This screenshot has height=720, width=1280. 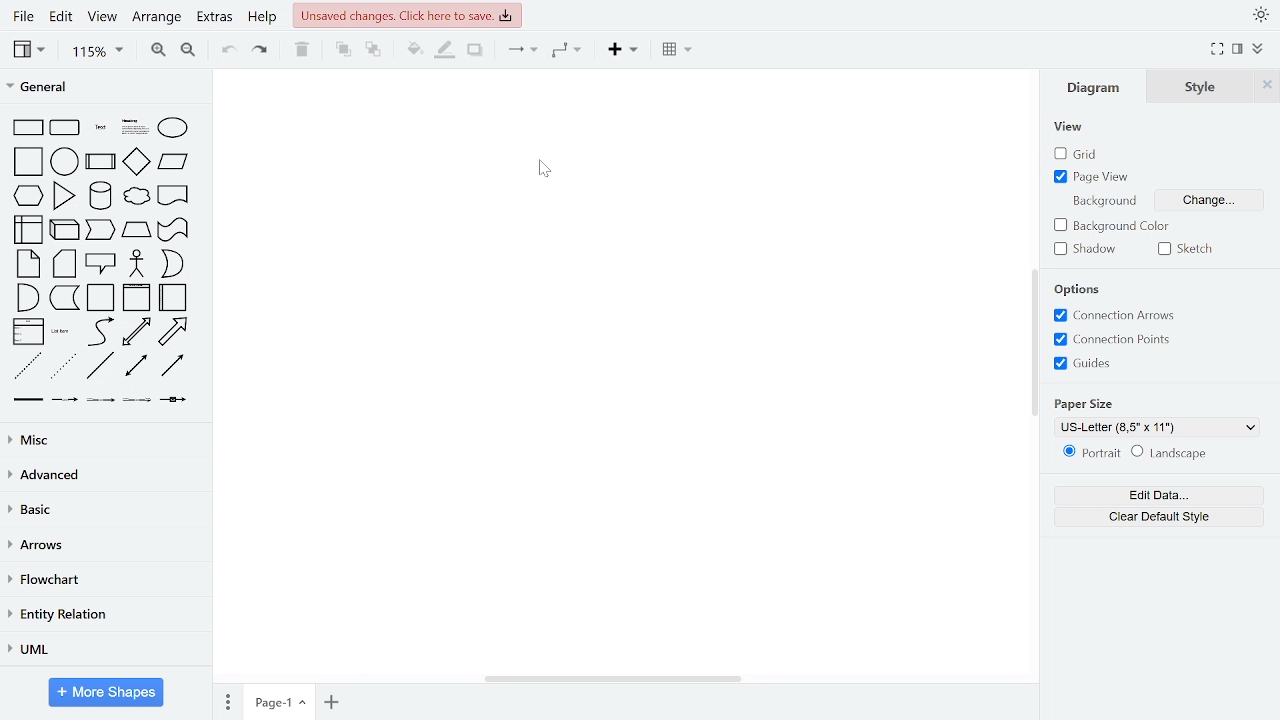 What do you see at coordinates (135, 299) in the screenshot?
I see `vertical container` at bounding box center [135, 299].